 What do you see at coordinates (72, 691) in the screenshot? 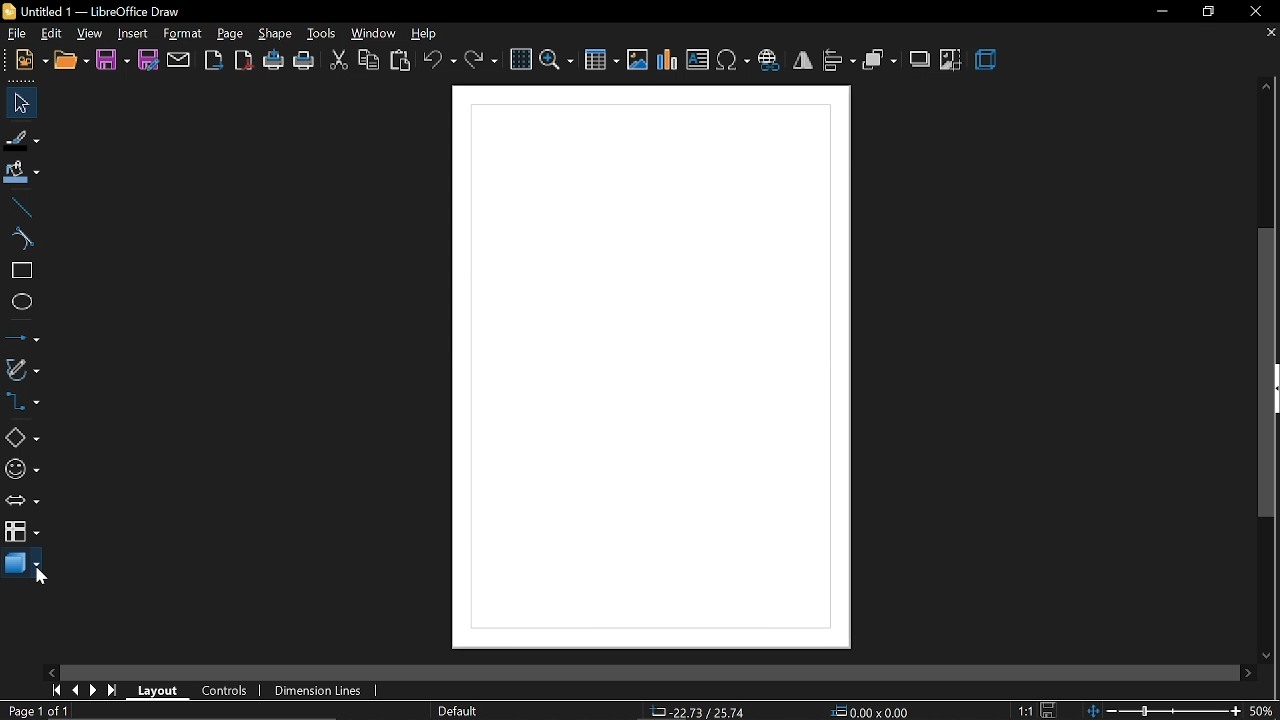
I see `previous page` at bounding box center [72, 691].